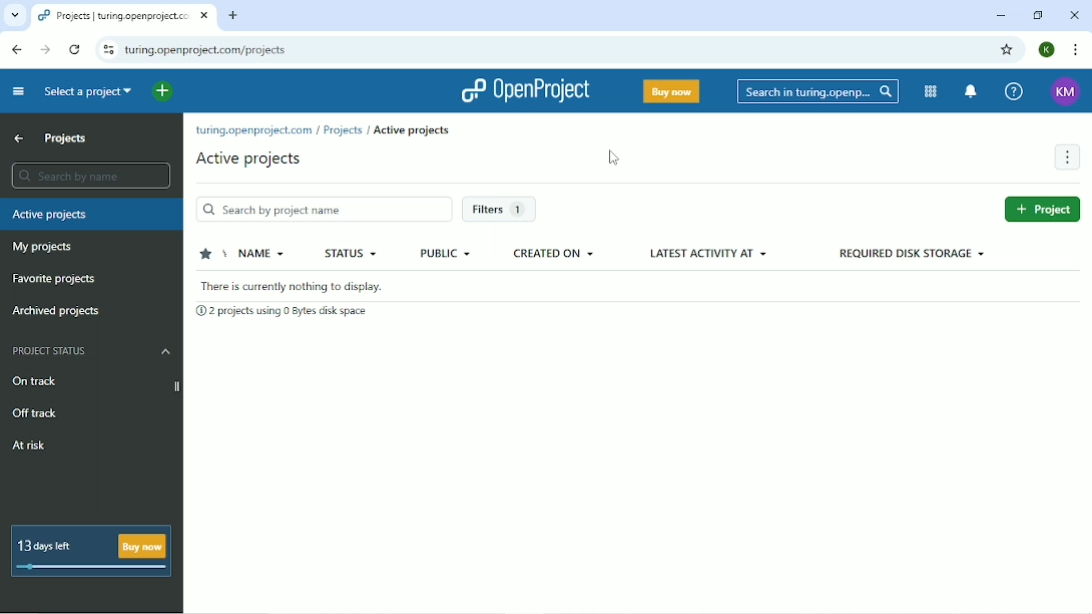 The image size is (1092, 614). Describe the element at coordinates (712, 251) in the screenshot. I see `Latest activity at` at that location.